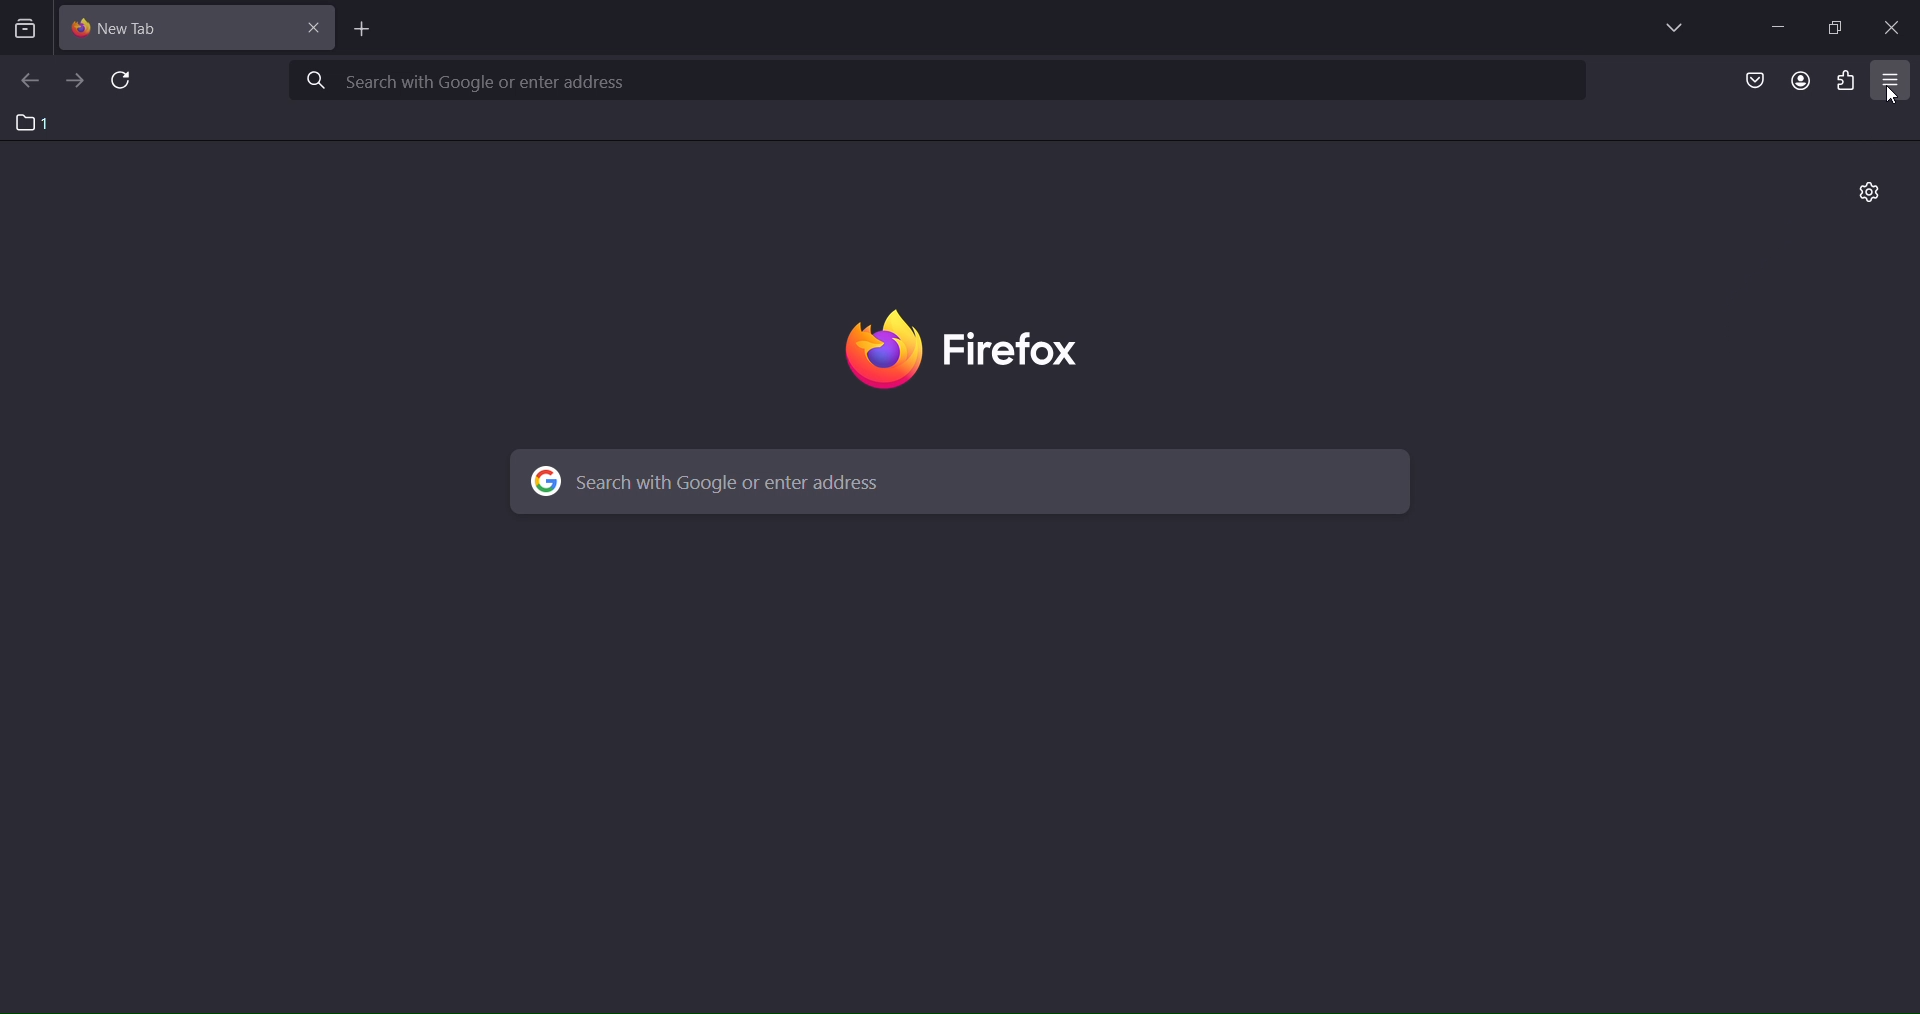 The width and height of the screenshot is (1920, 1014). Describe the element at coordinates (122, 85) in the screenshot. I see `reload page` at that location.